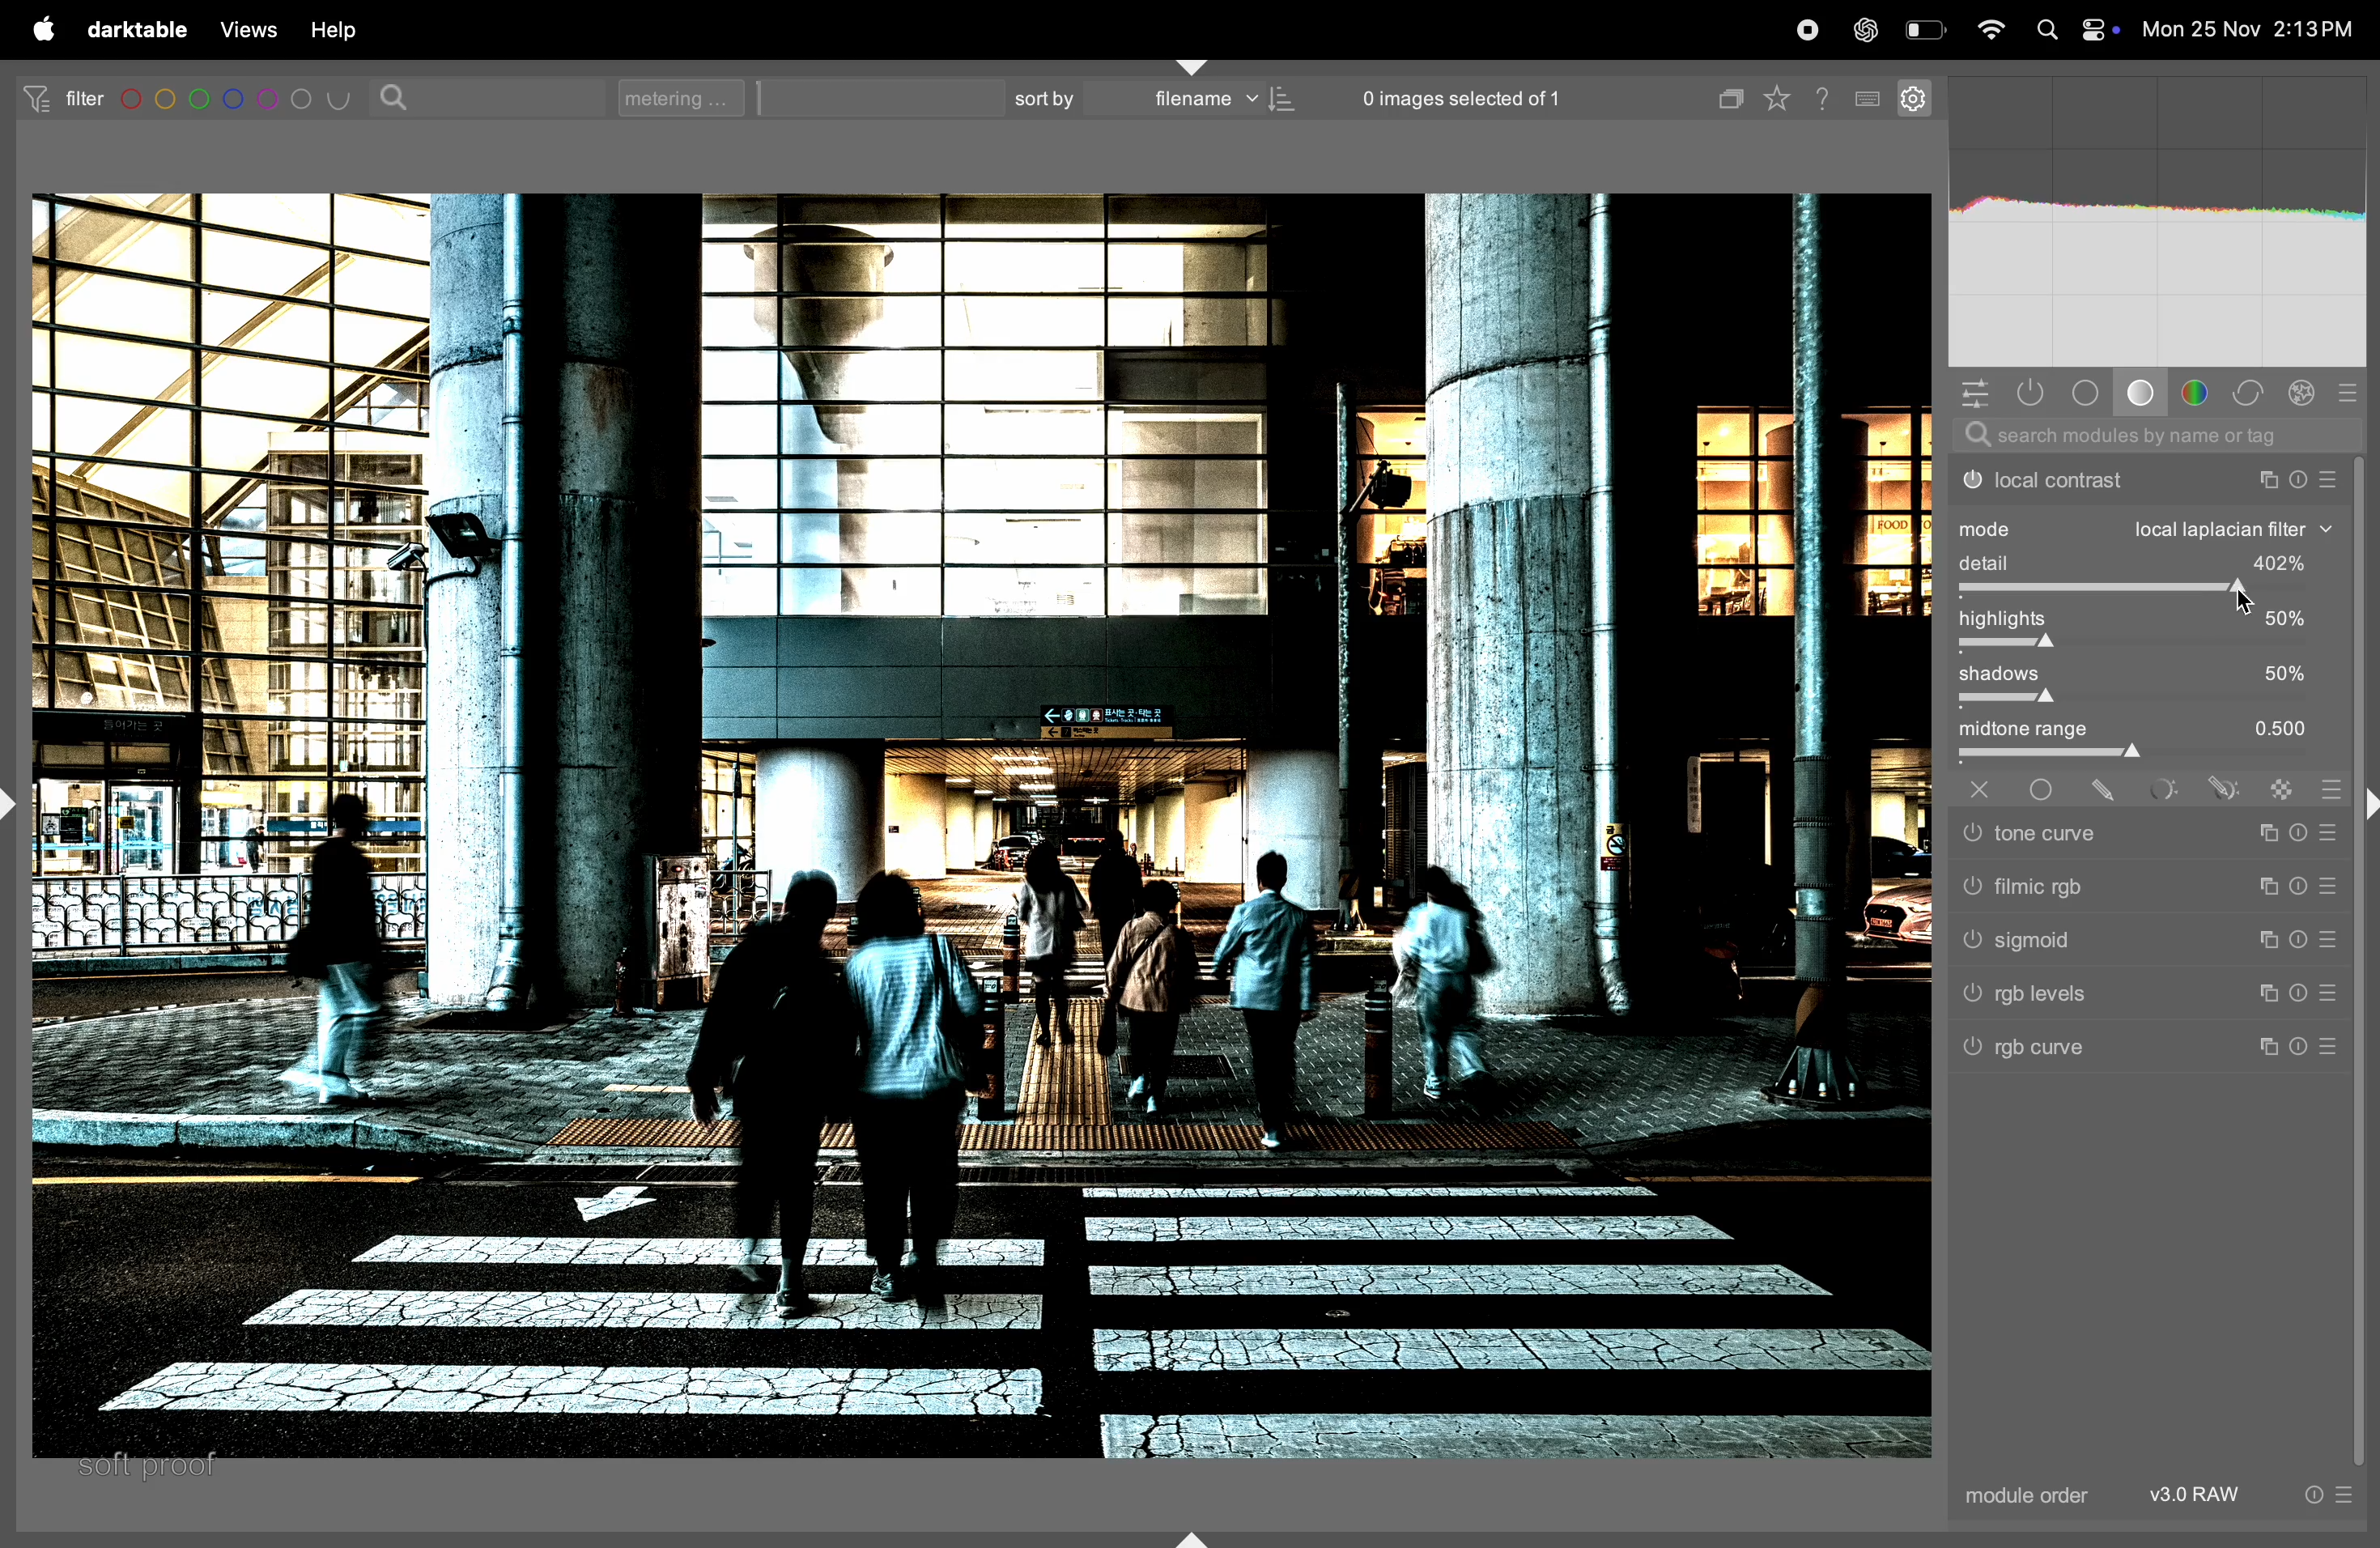 This screenshot has height=1548, width=2380. Describe the element at coordinates (1992, 33) in the screenshot. I see `wifi` at that location.